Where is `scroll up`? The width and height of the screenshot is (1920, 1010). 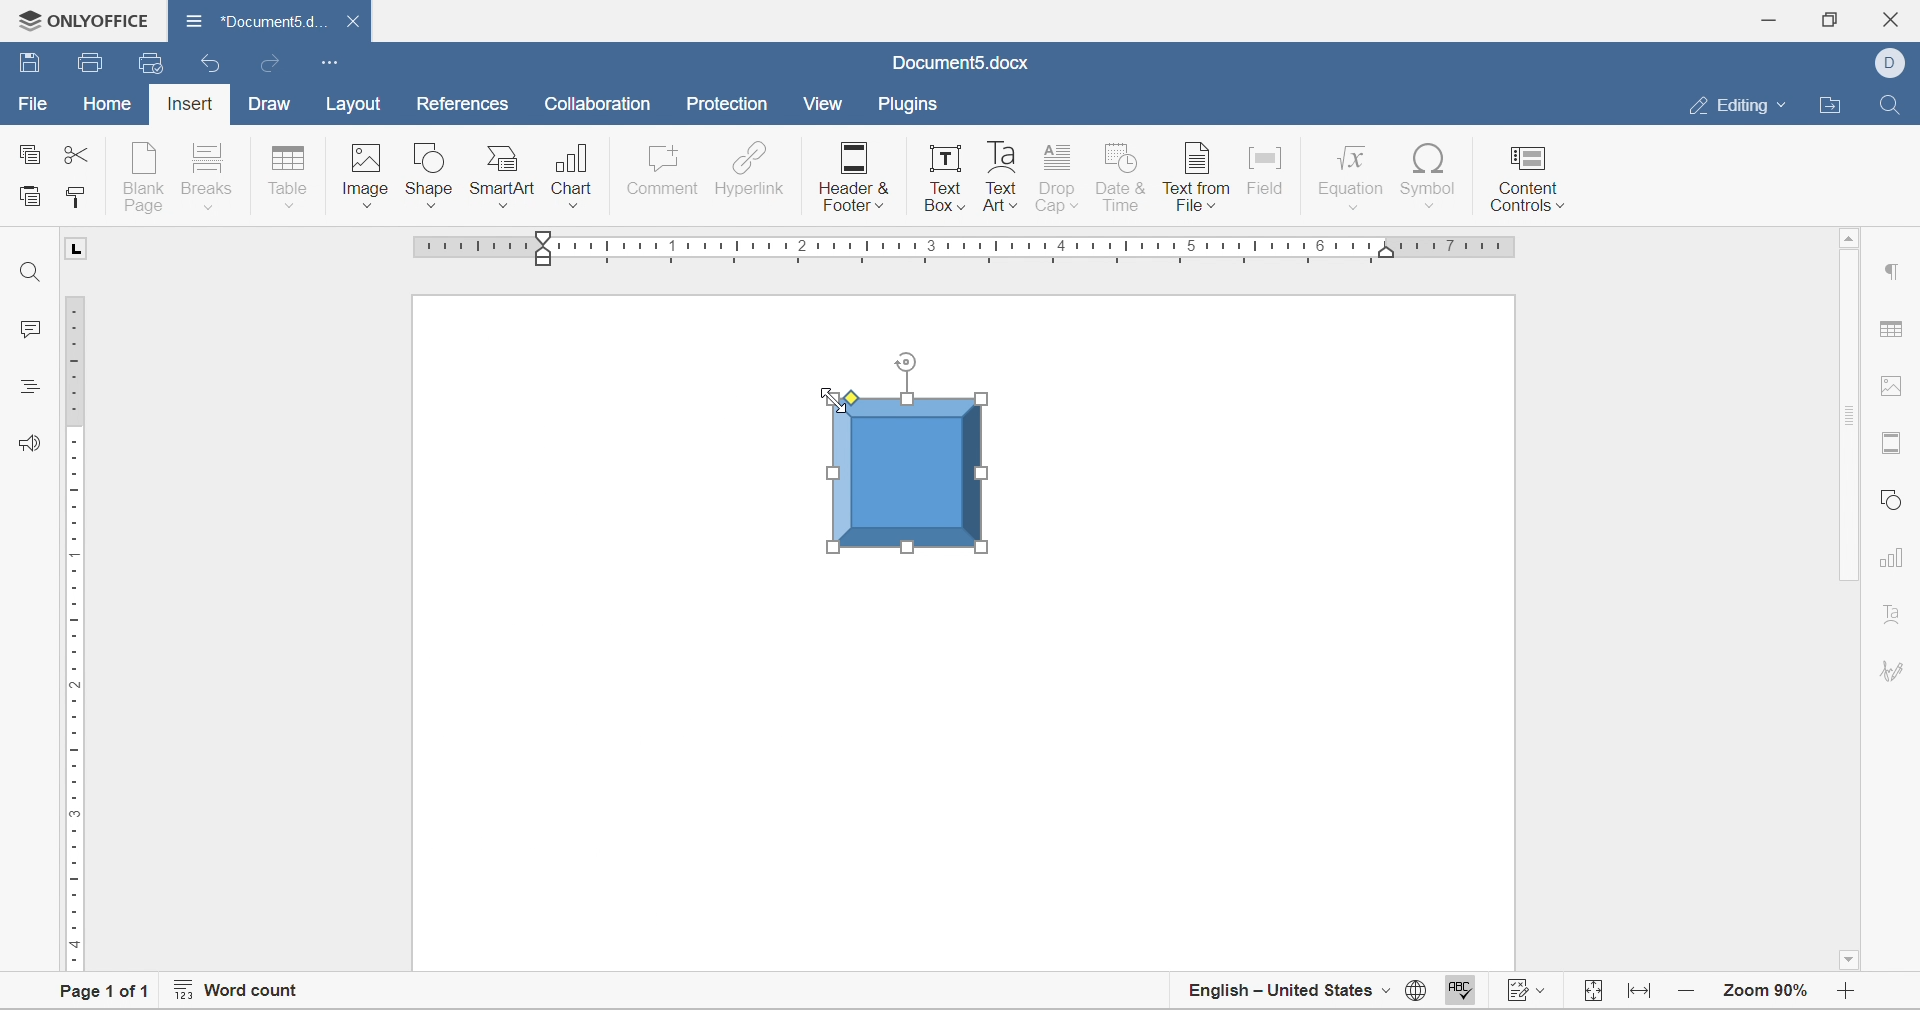 scroll up is located at coordinates (1851, 237).